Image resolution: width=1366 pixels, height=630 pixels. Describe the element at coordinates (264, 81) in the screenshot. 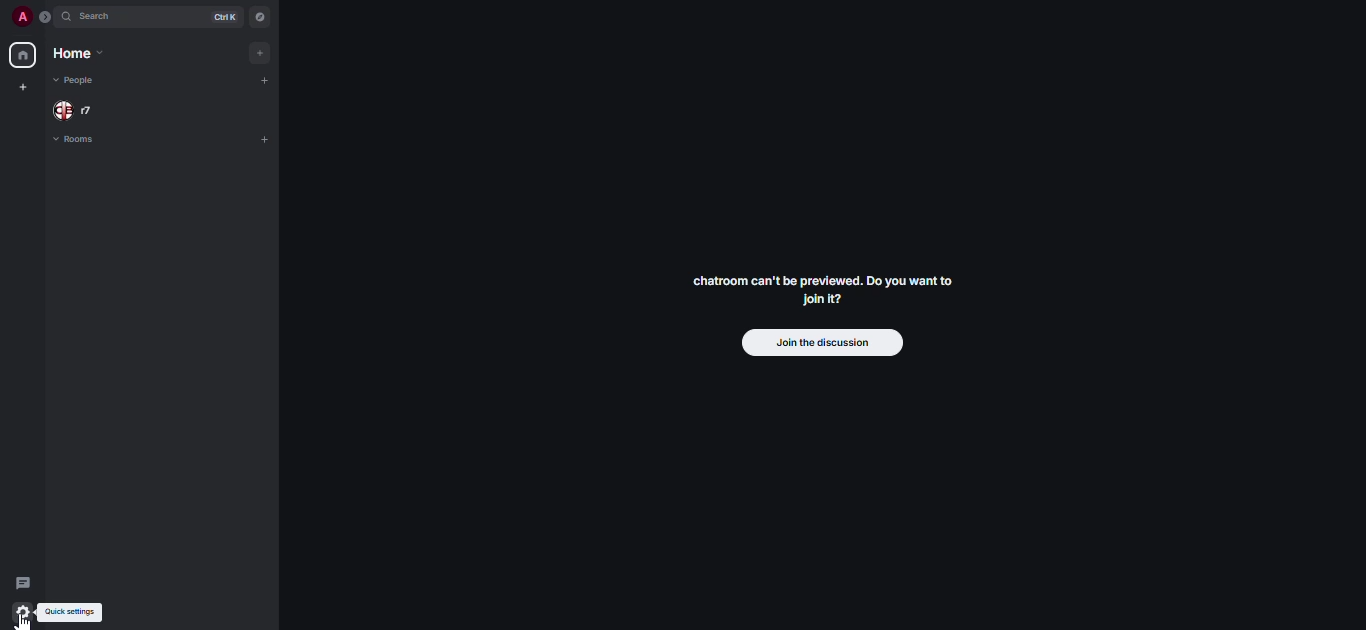

I see `add` at that location.